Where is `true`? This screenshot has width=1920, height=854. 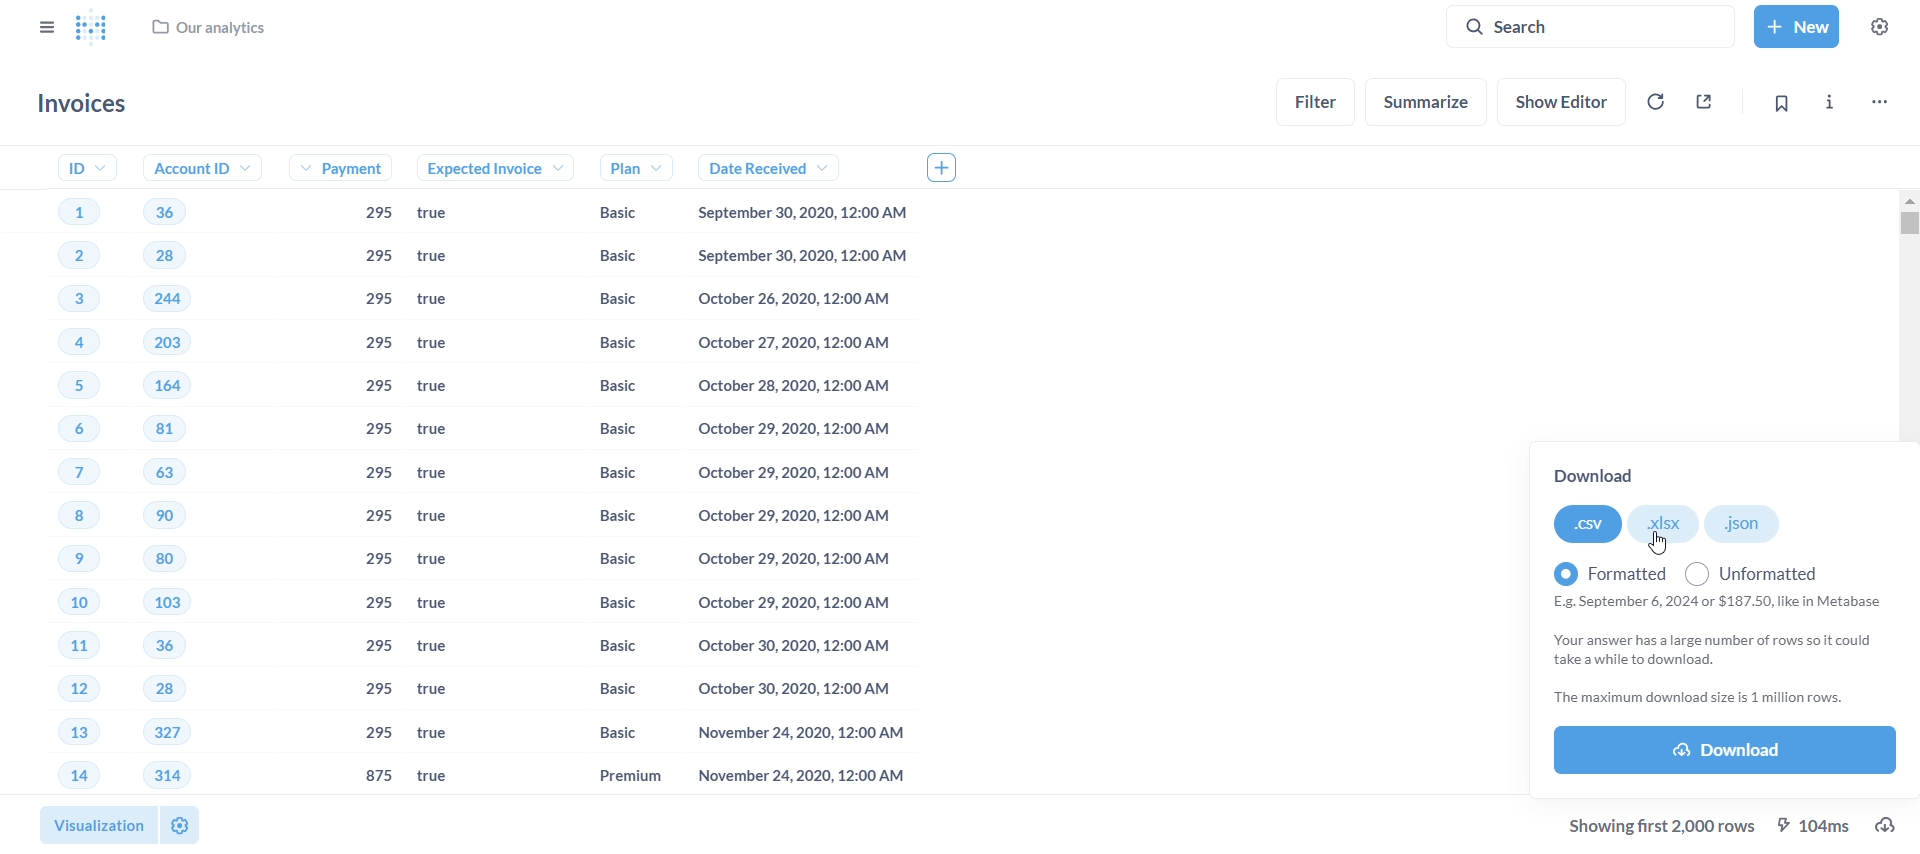
true is located at coordinates (447, 428).